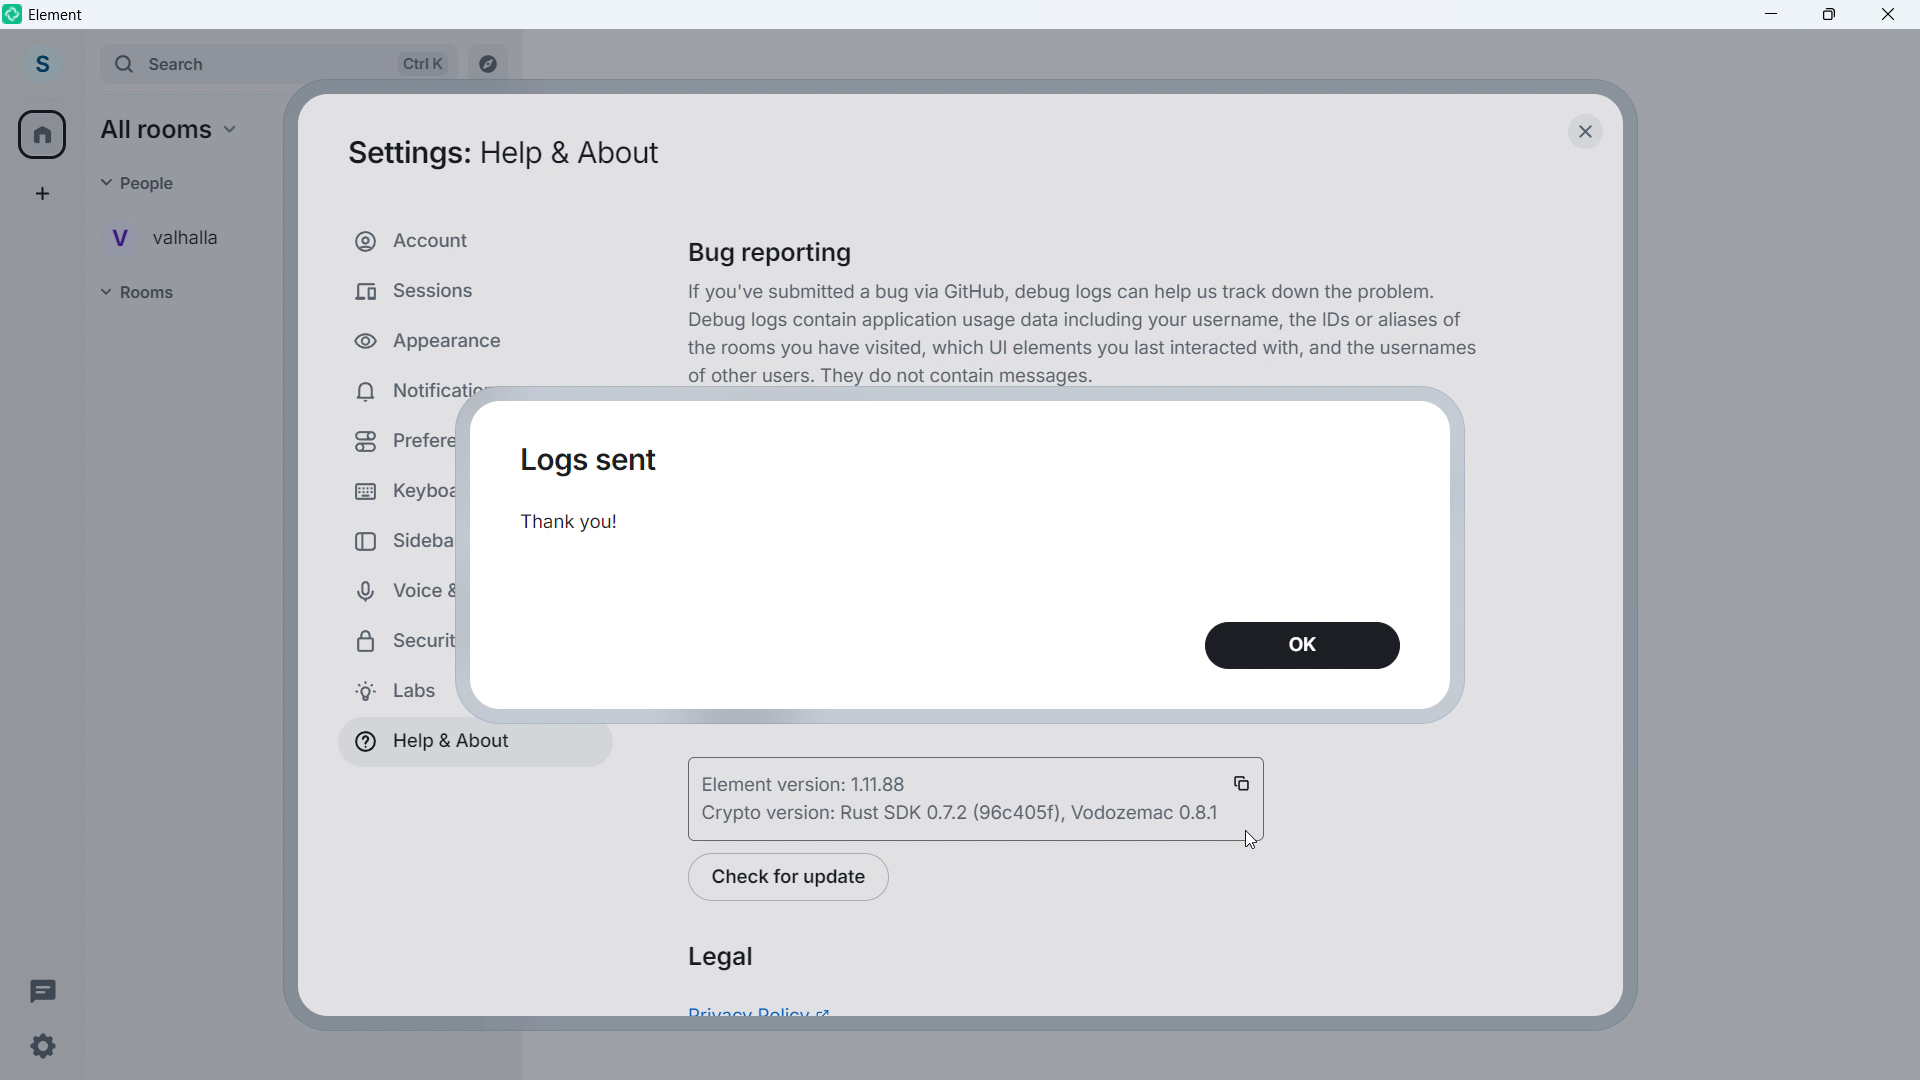 This screenshot has width=1920, height=1080. I want to click on home , so click(44, 135).